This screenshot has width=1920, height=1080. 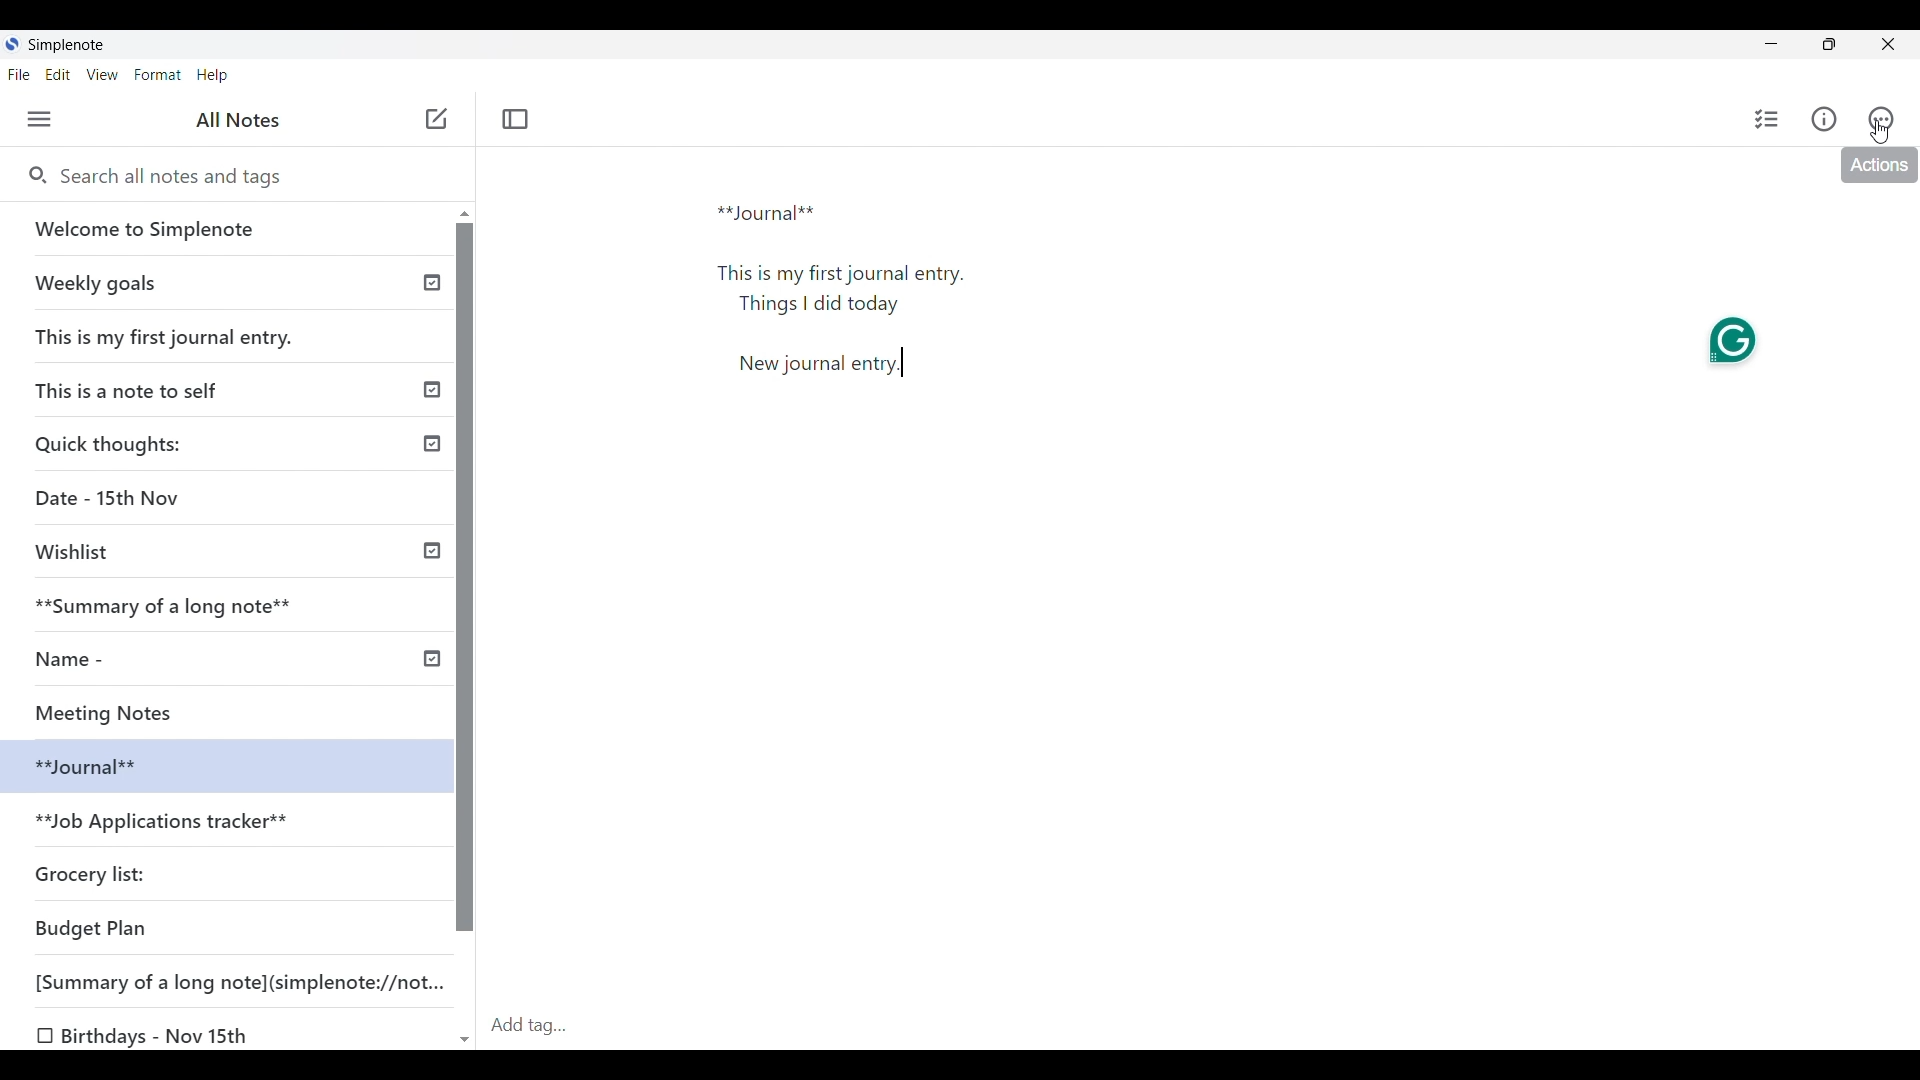 I want to click on Click to type in tags, so click(x=1201, y=1027).